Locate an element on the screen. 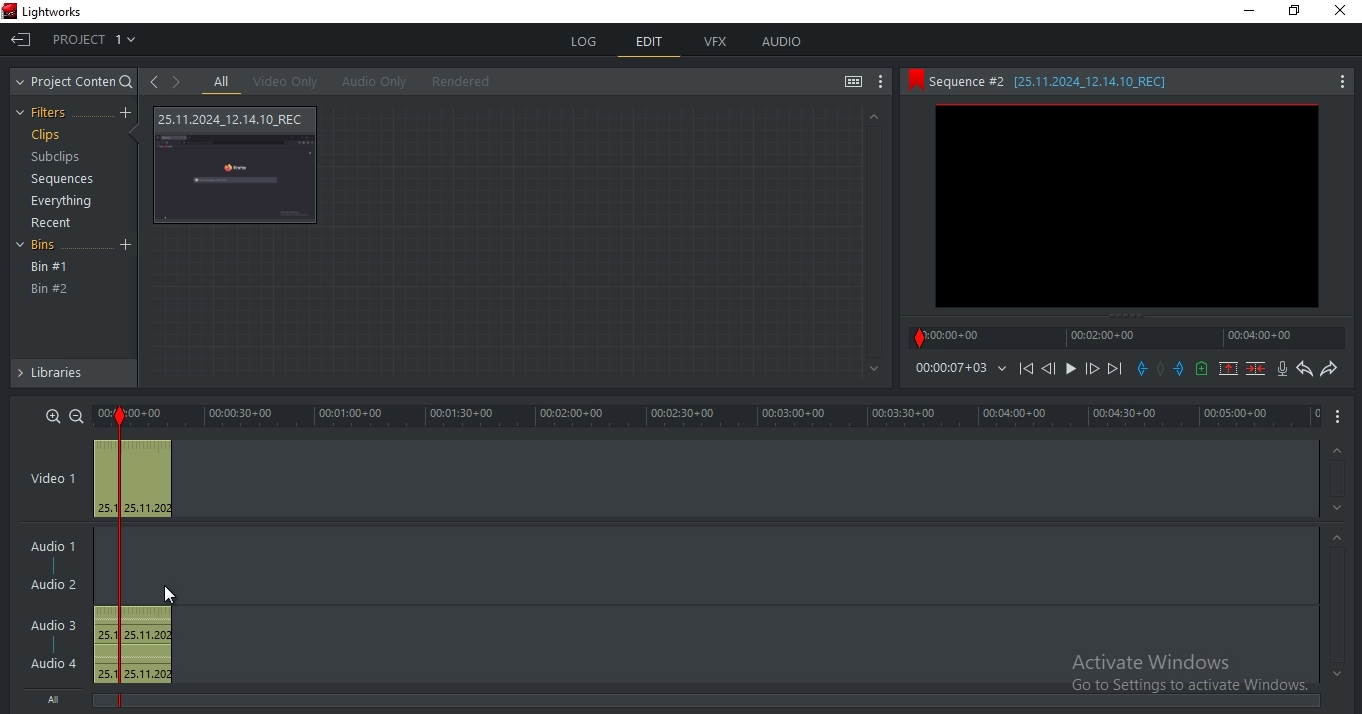 The width and height of the screenshot is (1362, 714). video is located at coordinates (134, 480).